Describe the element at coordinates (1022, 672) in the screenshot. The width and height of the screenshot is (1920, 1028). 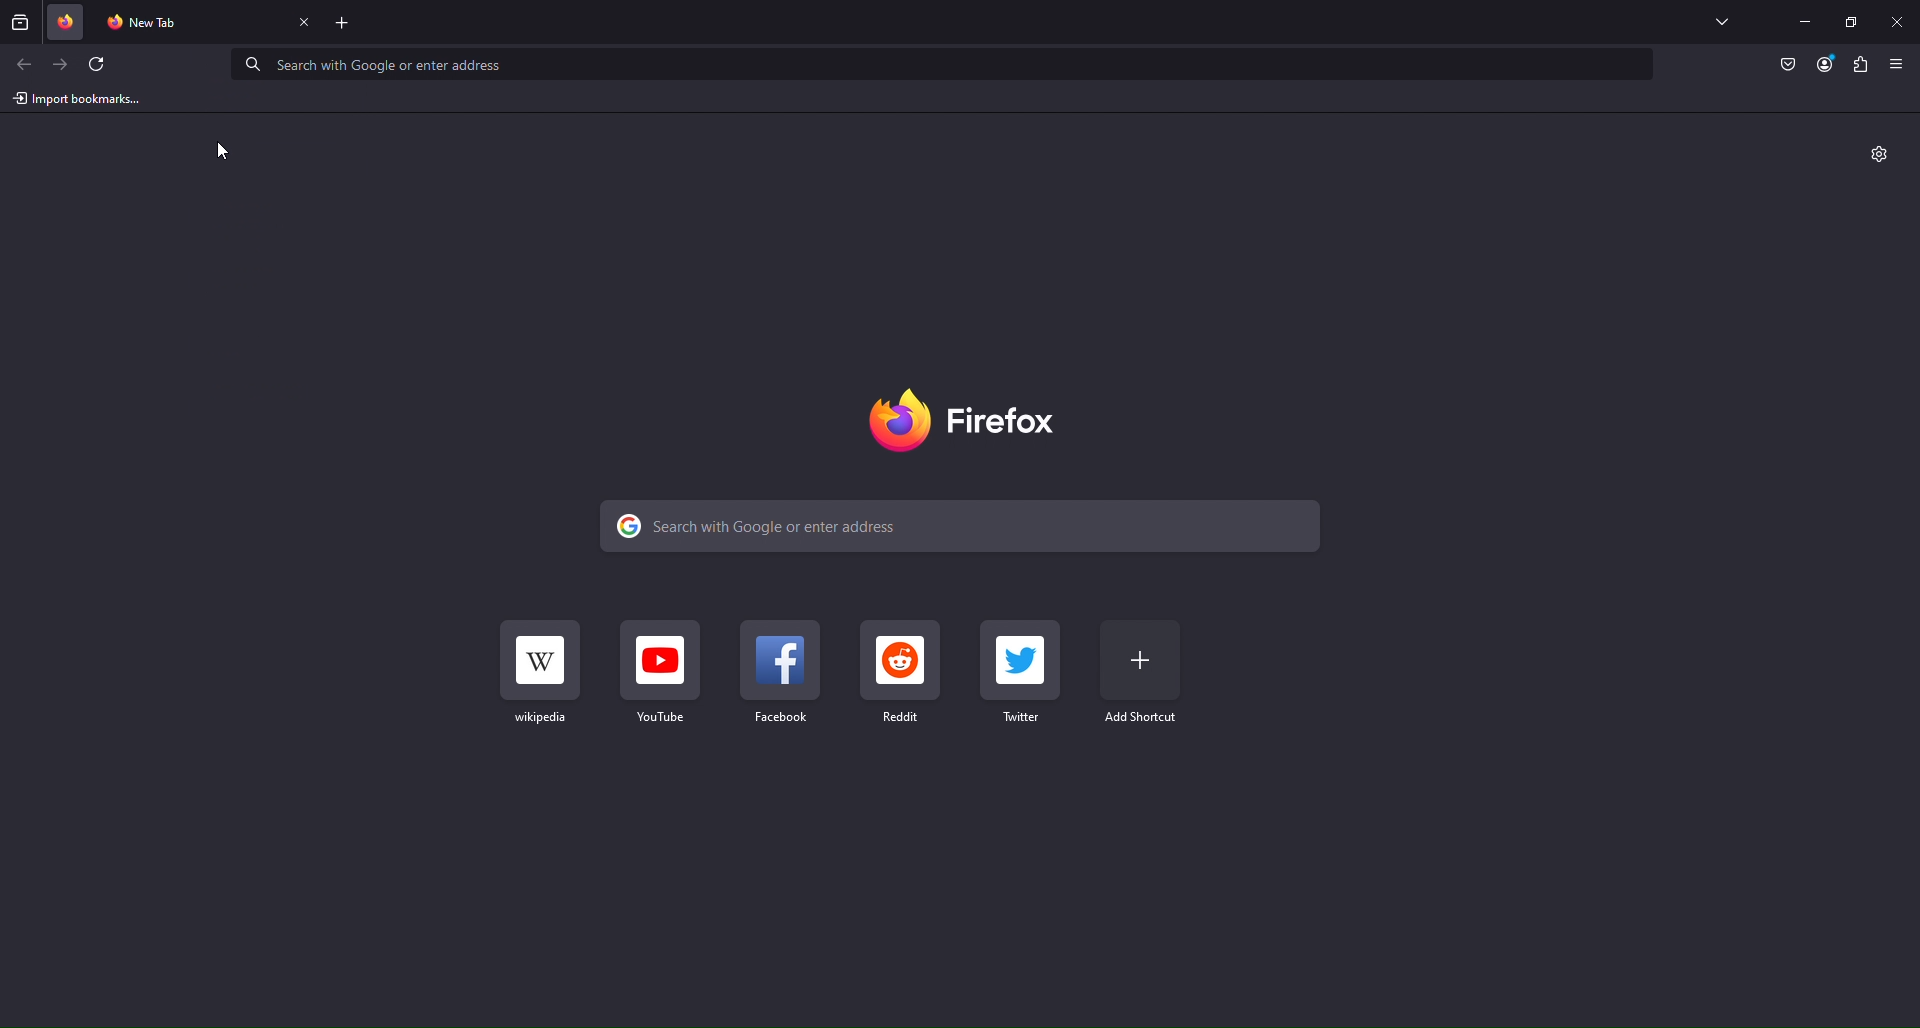
I see `Twitter Shortcut` at that location.